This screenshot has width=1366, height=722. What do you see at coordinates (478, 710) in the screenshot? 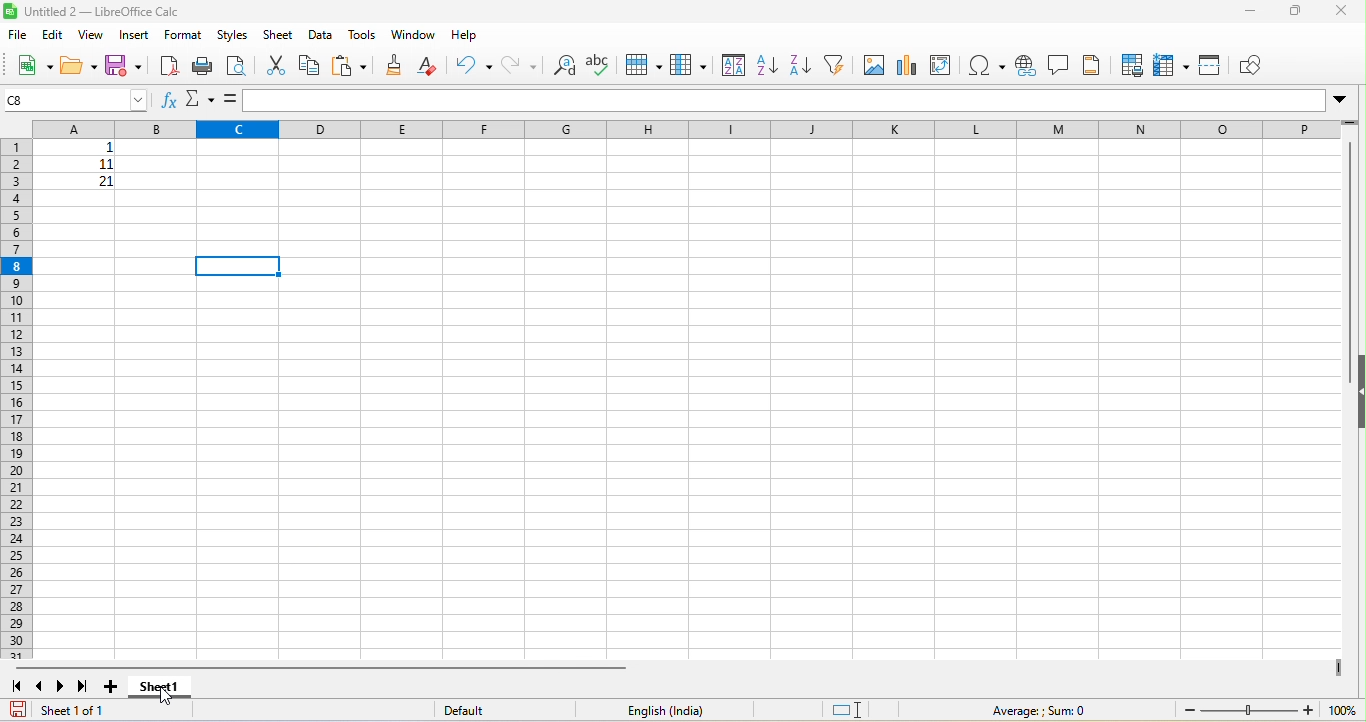
I see `default` at bounding box center [478, 710].